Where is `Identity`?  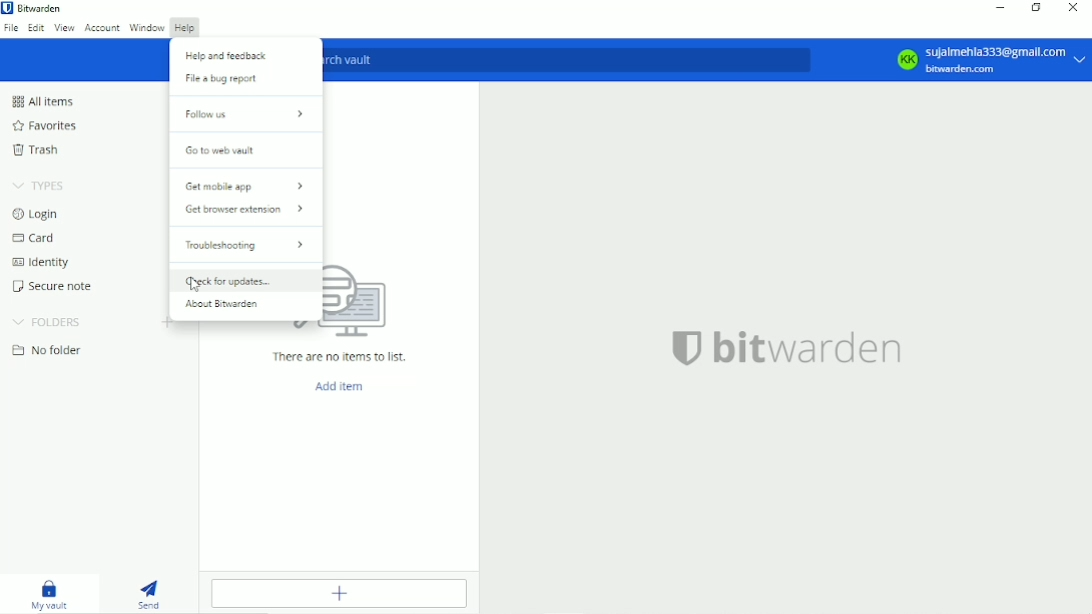
Identity is located at coordinates (43, 261).